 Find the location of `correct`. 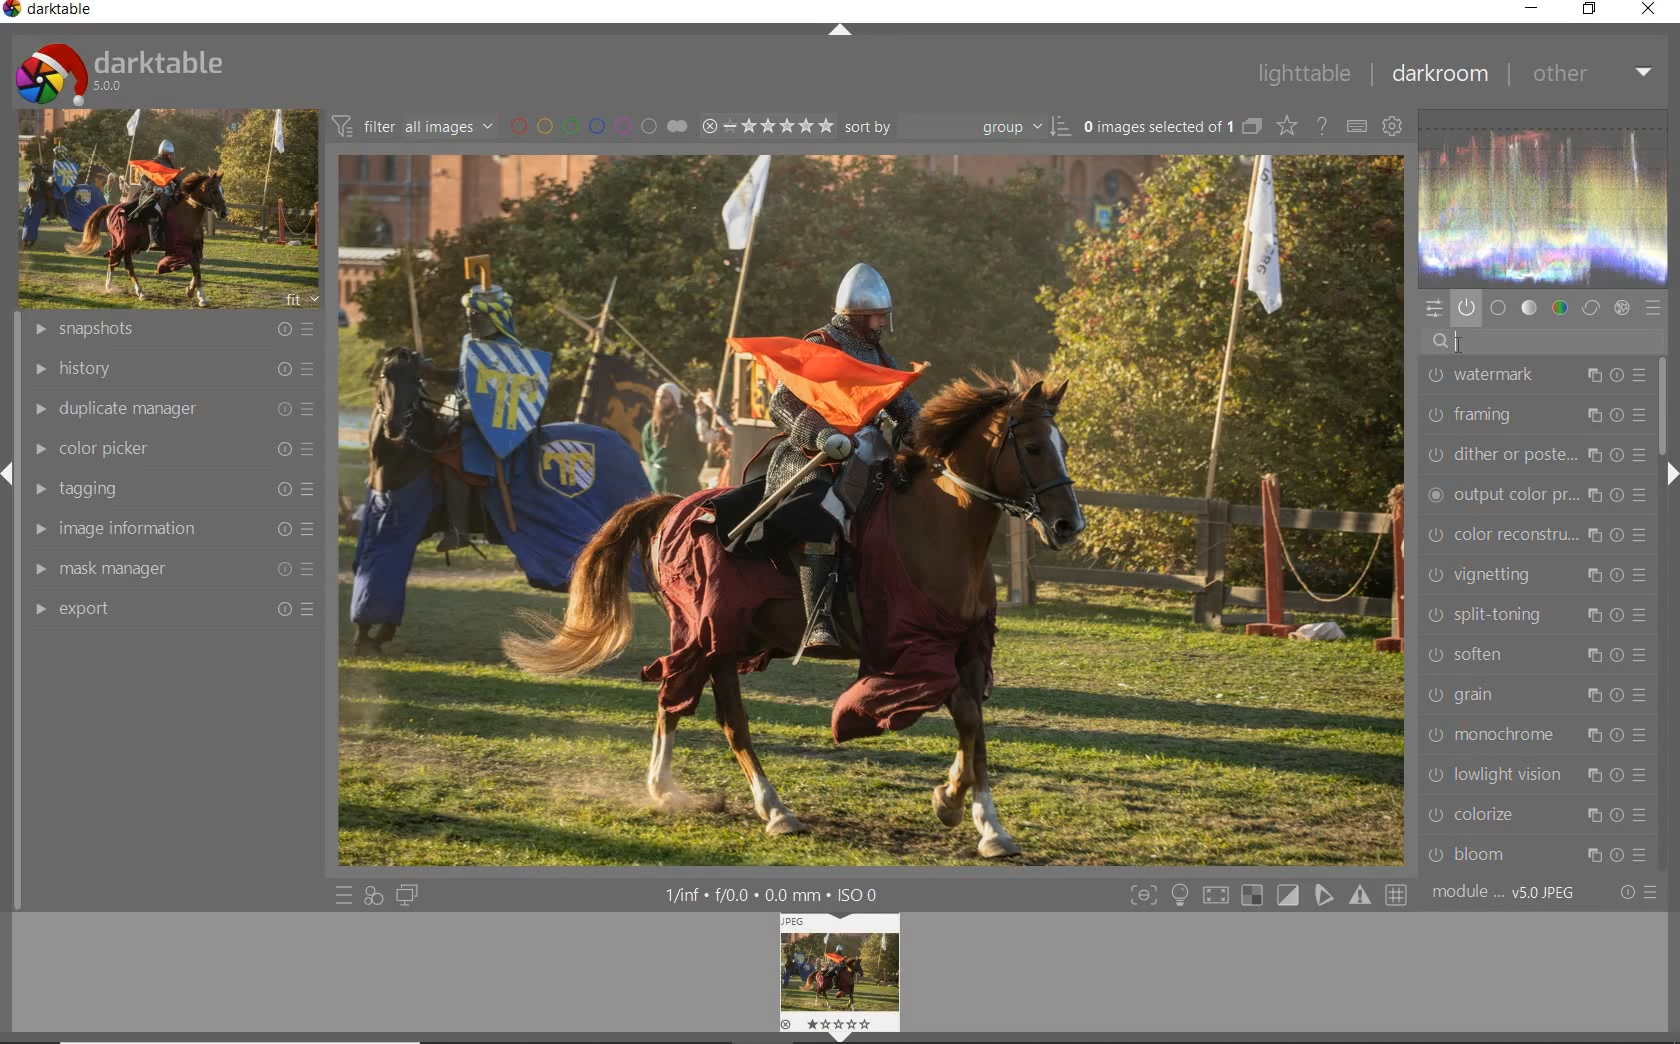

correct is located at coordinates (1592, 308).